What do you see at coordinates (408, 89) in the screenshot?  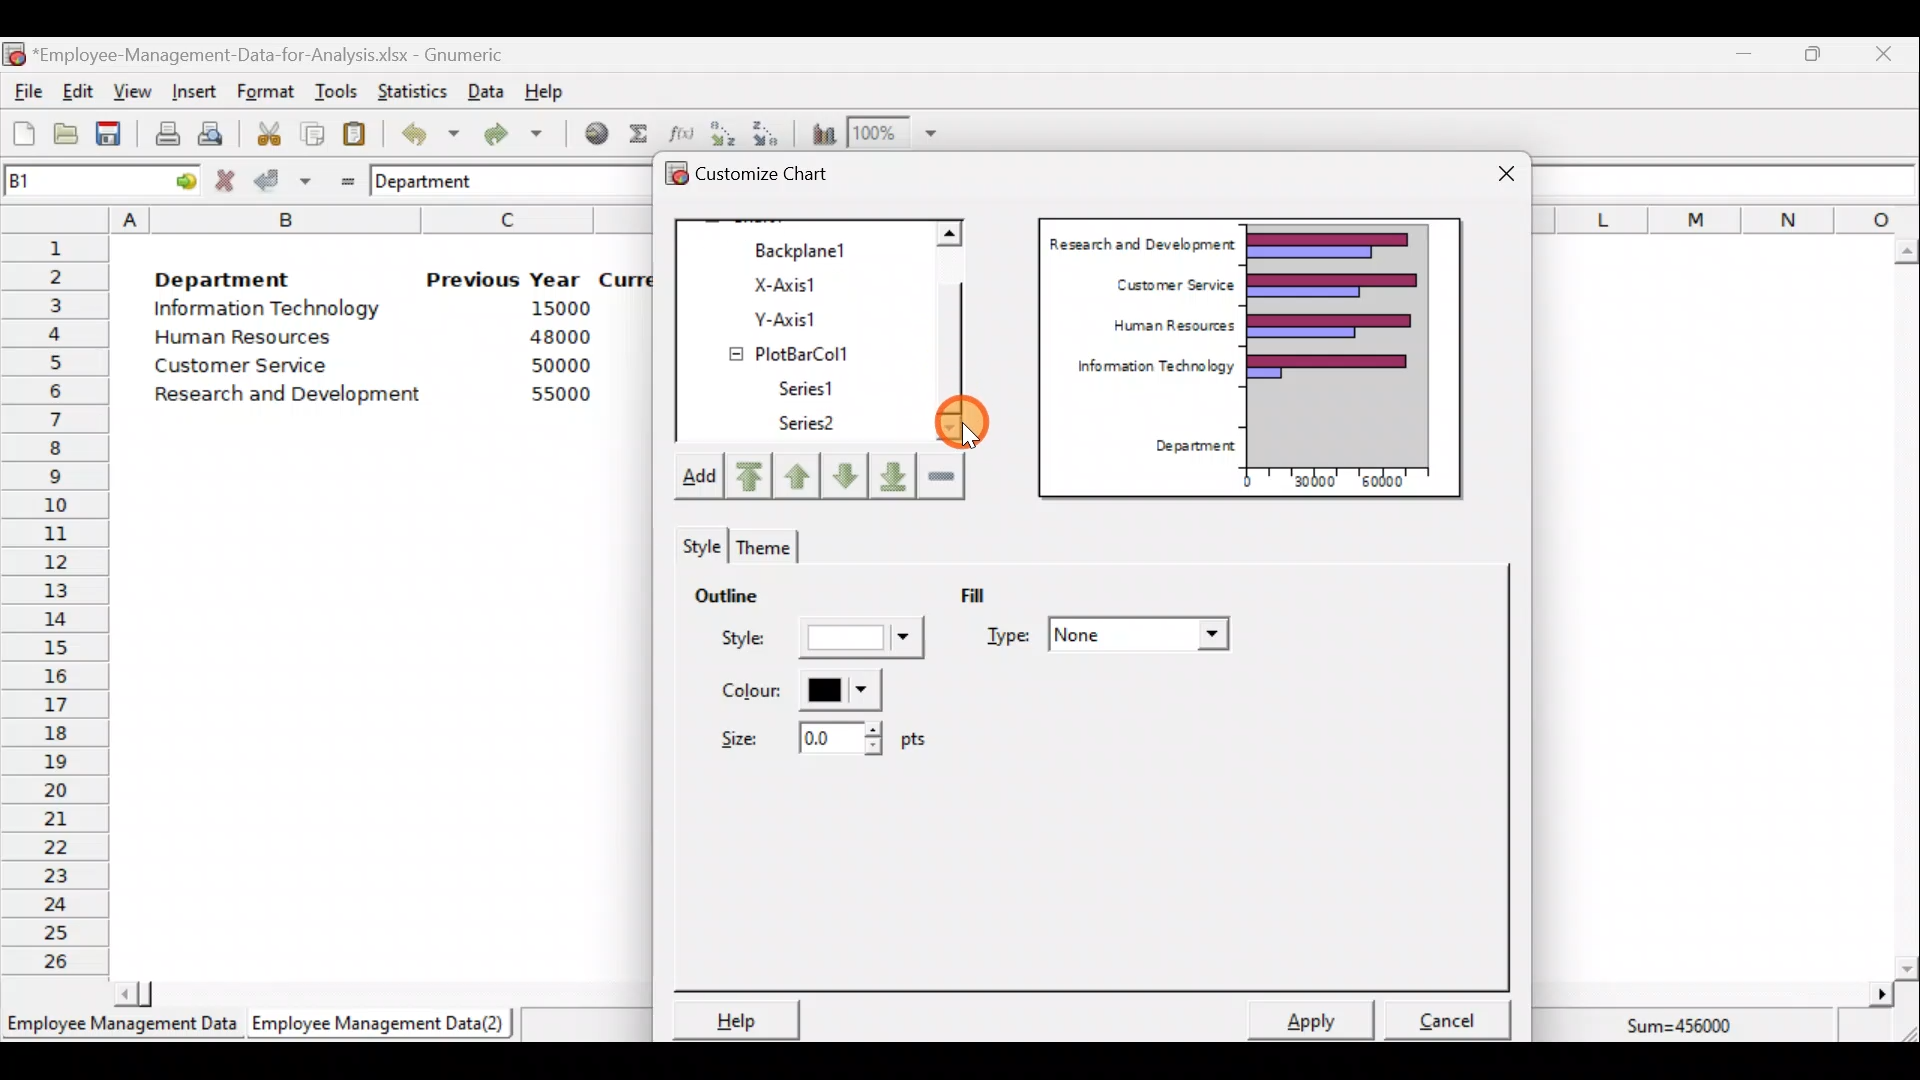 I see `Statistics` at bounding box center [408, 89].